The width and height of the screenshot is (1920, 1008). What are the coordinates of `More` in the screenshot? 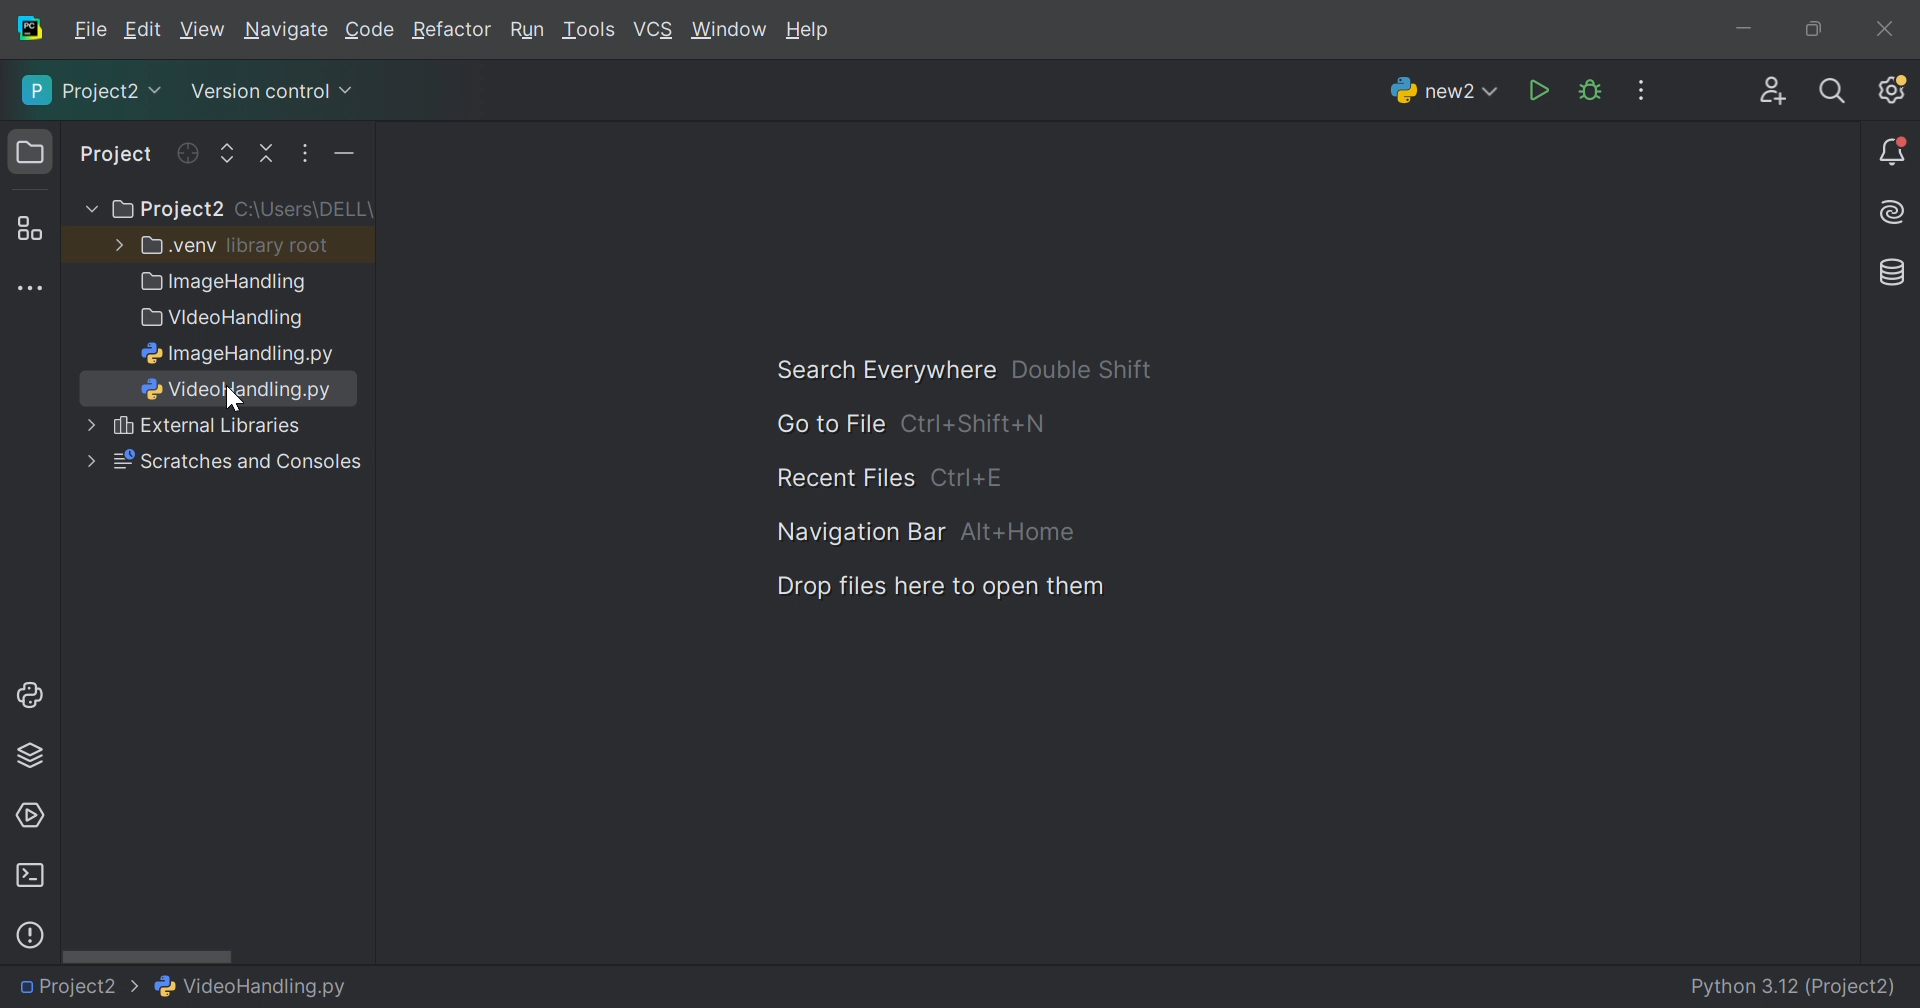 It's located at (115, 243).